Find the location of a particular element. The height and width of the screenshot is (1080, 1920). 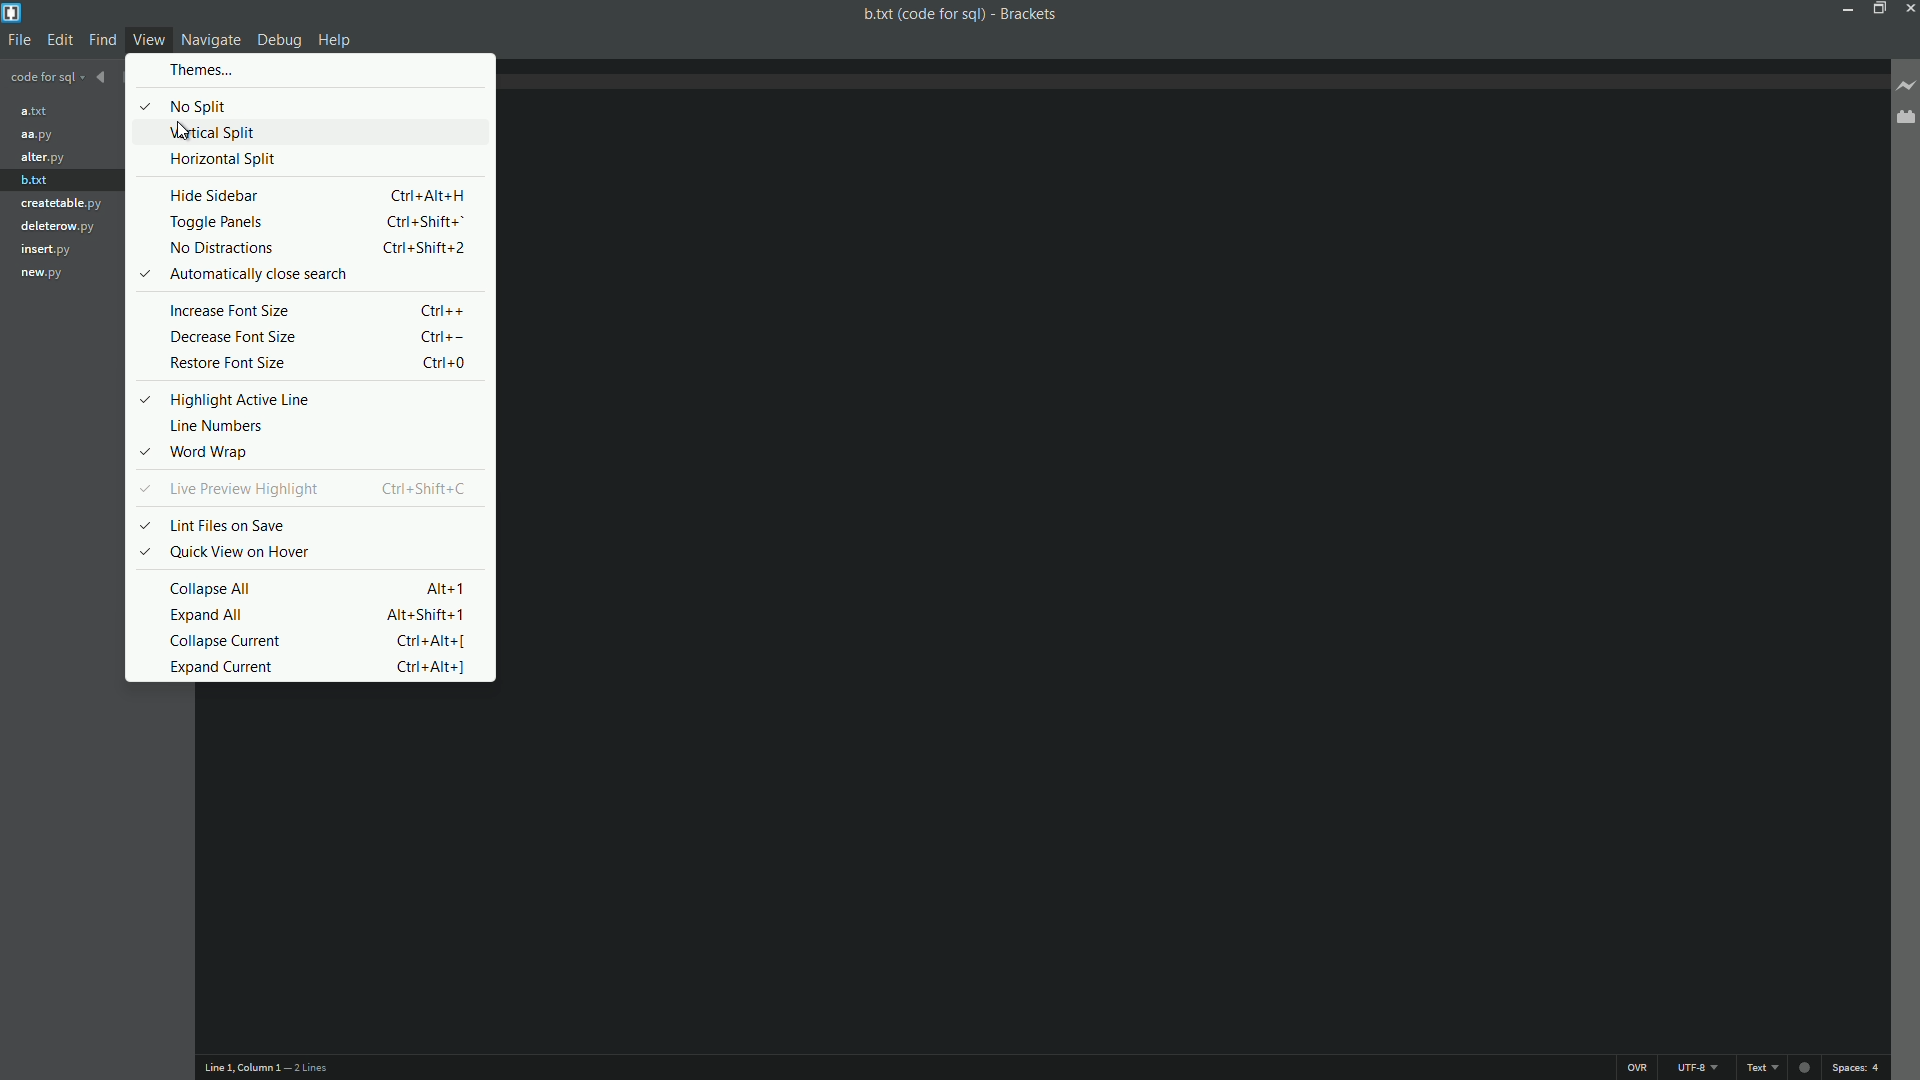

Unsaved indicator is located at coordinates (1810, 1068).